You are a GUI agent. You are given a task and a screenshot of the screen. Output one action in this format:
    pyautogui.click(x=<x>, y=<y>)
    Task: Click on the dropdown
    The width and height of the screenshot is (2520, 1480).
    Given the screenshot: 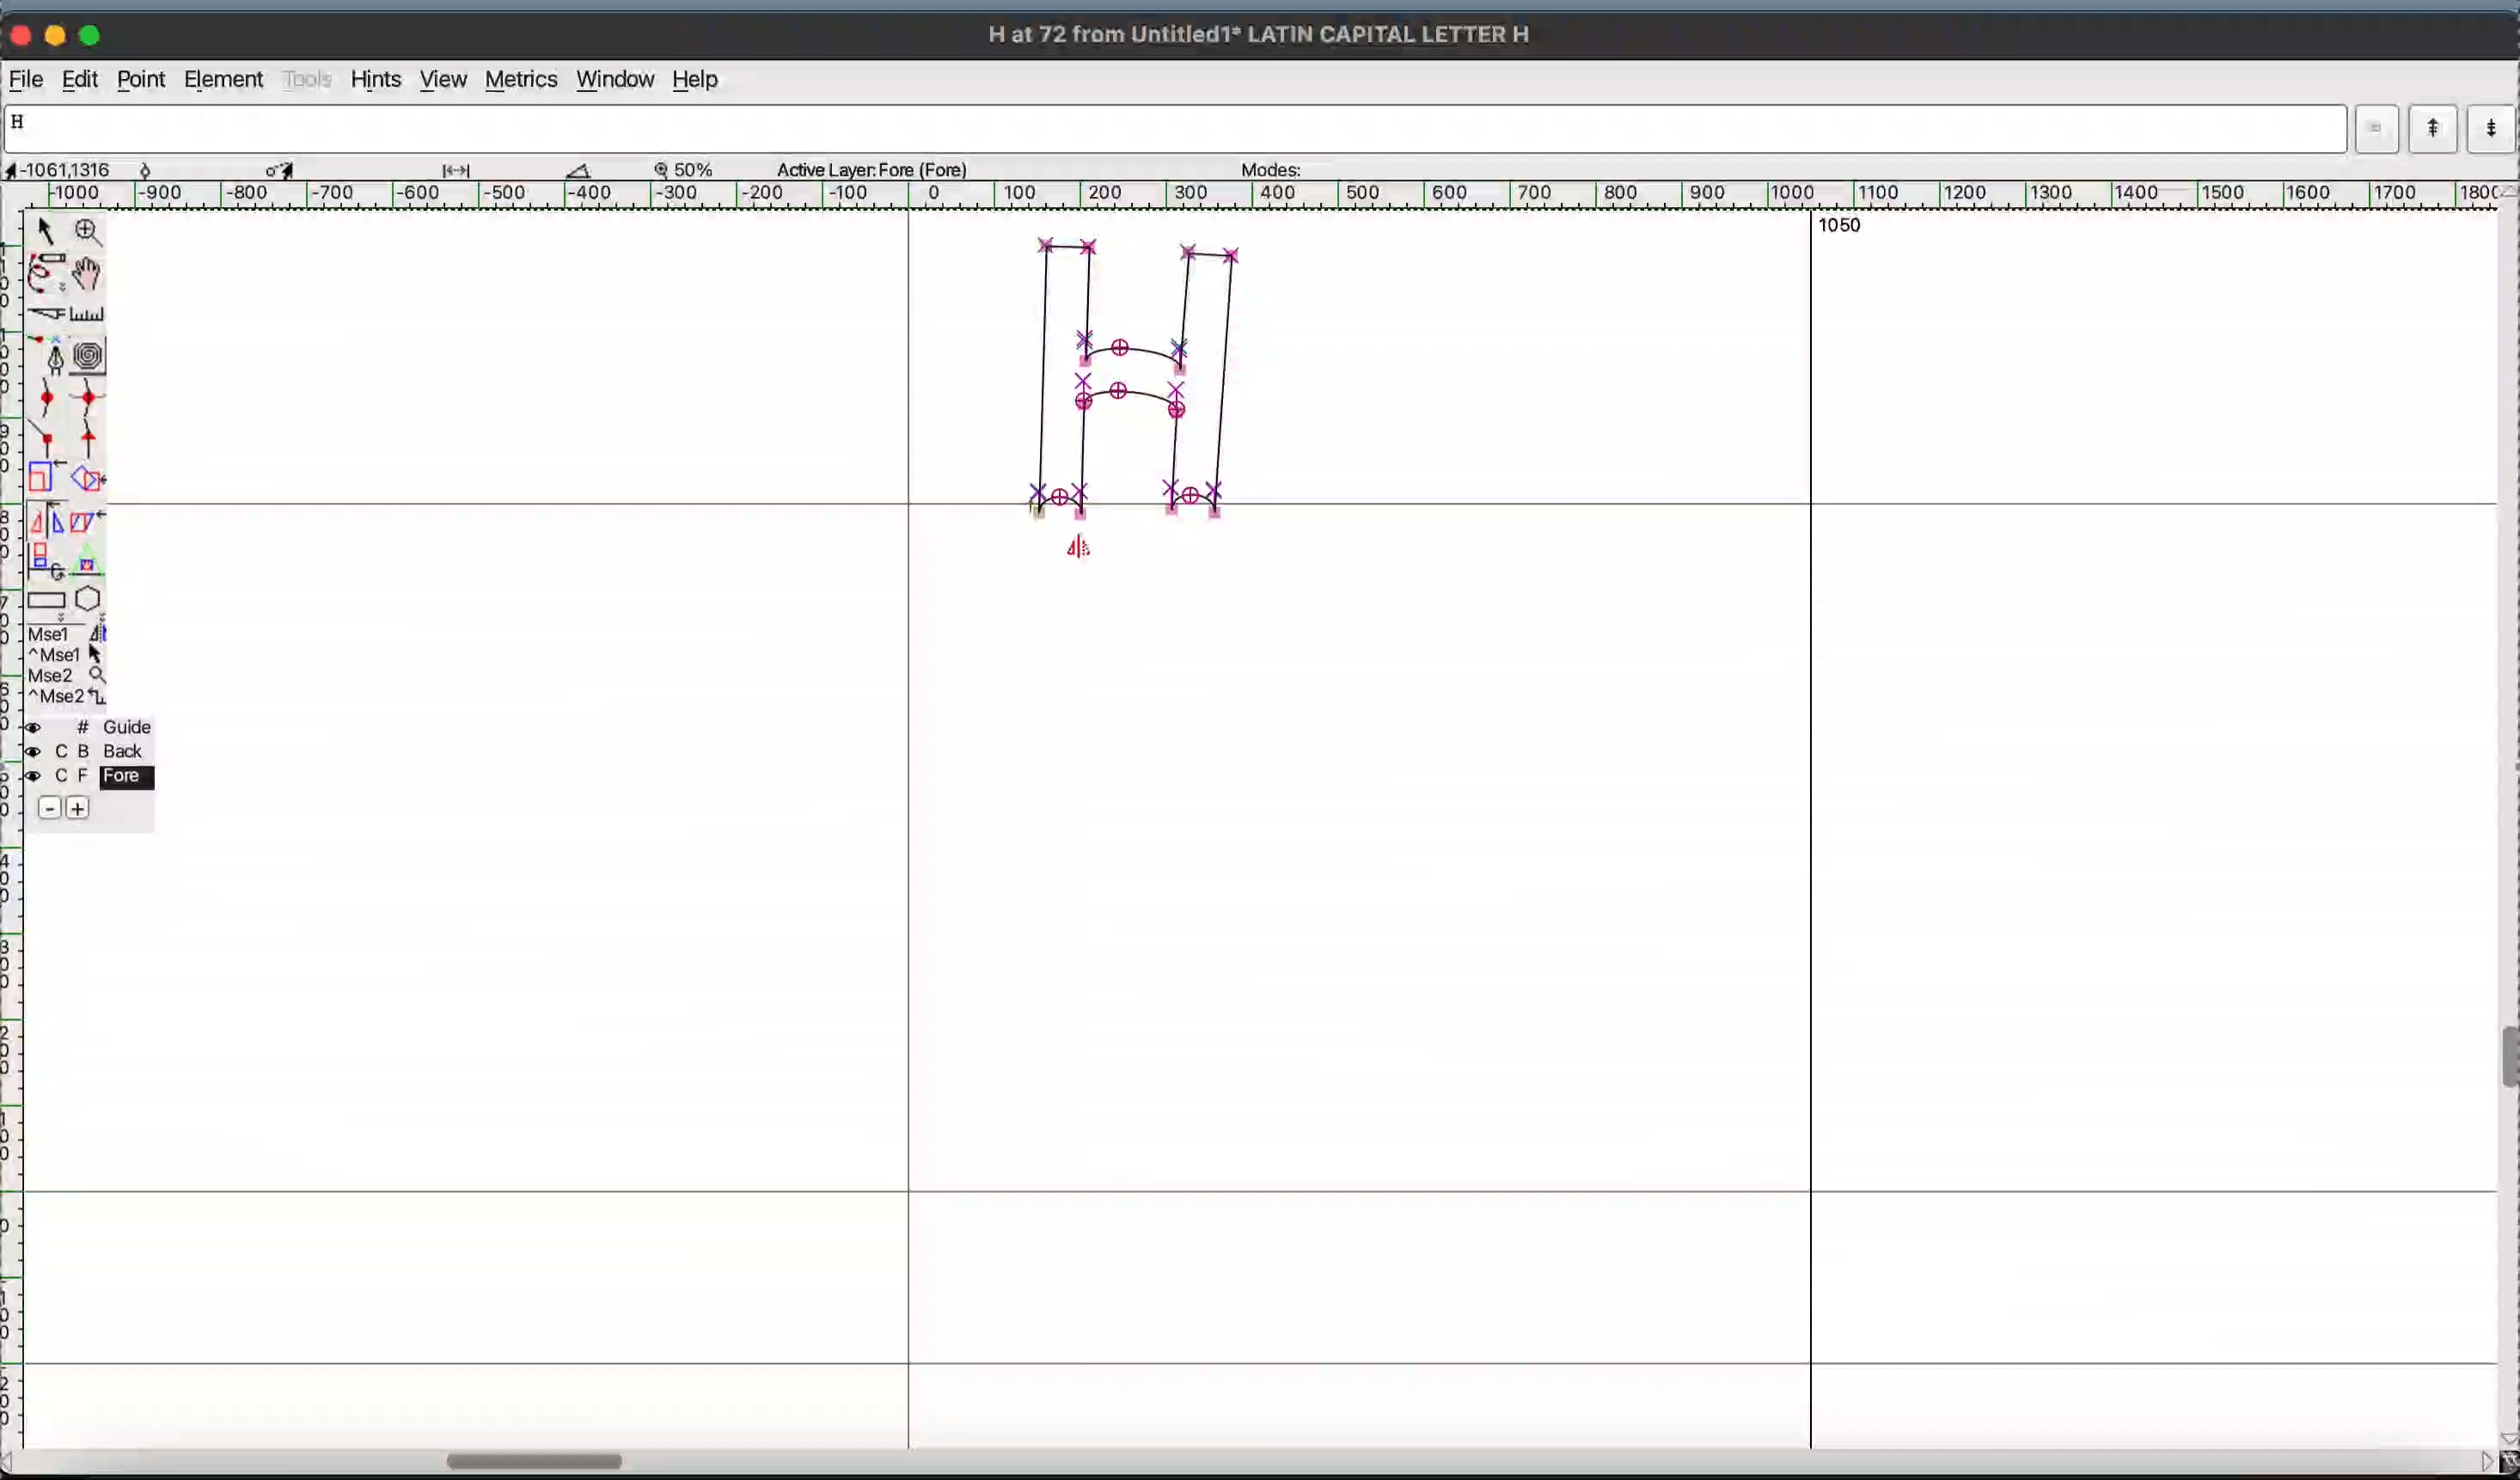 What is the action you would take?
    pyautogui.click(x=2379, y=129)
    